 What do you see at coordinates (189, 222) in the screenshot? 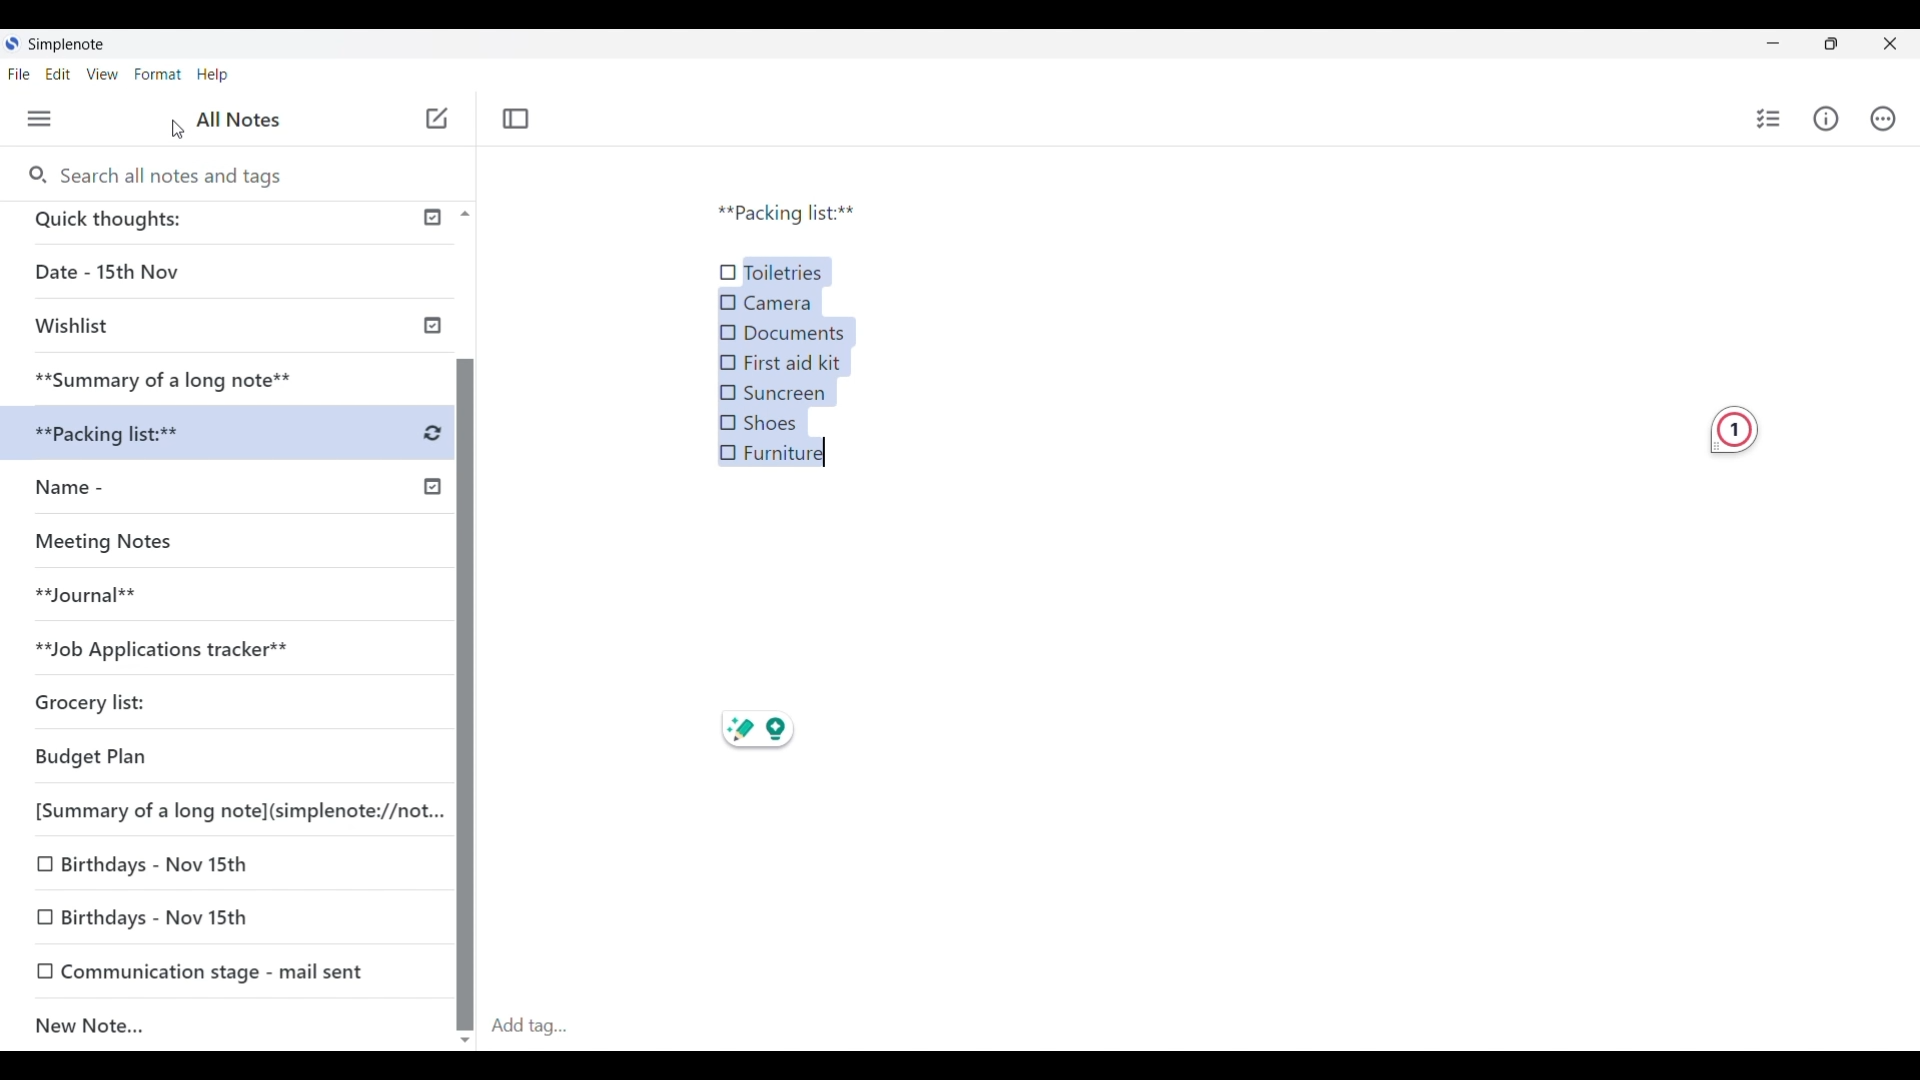
I see `Quick thoughts` at bounding box center [189, 222].